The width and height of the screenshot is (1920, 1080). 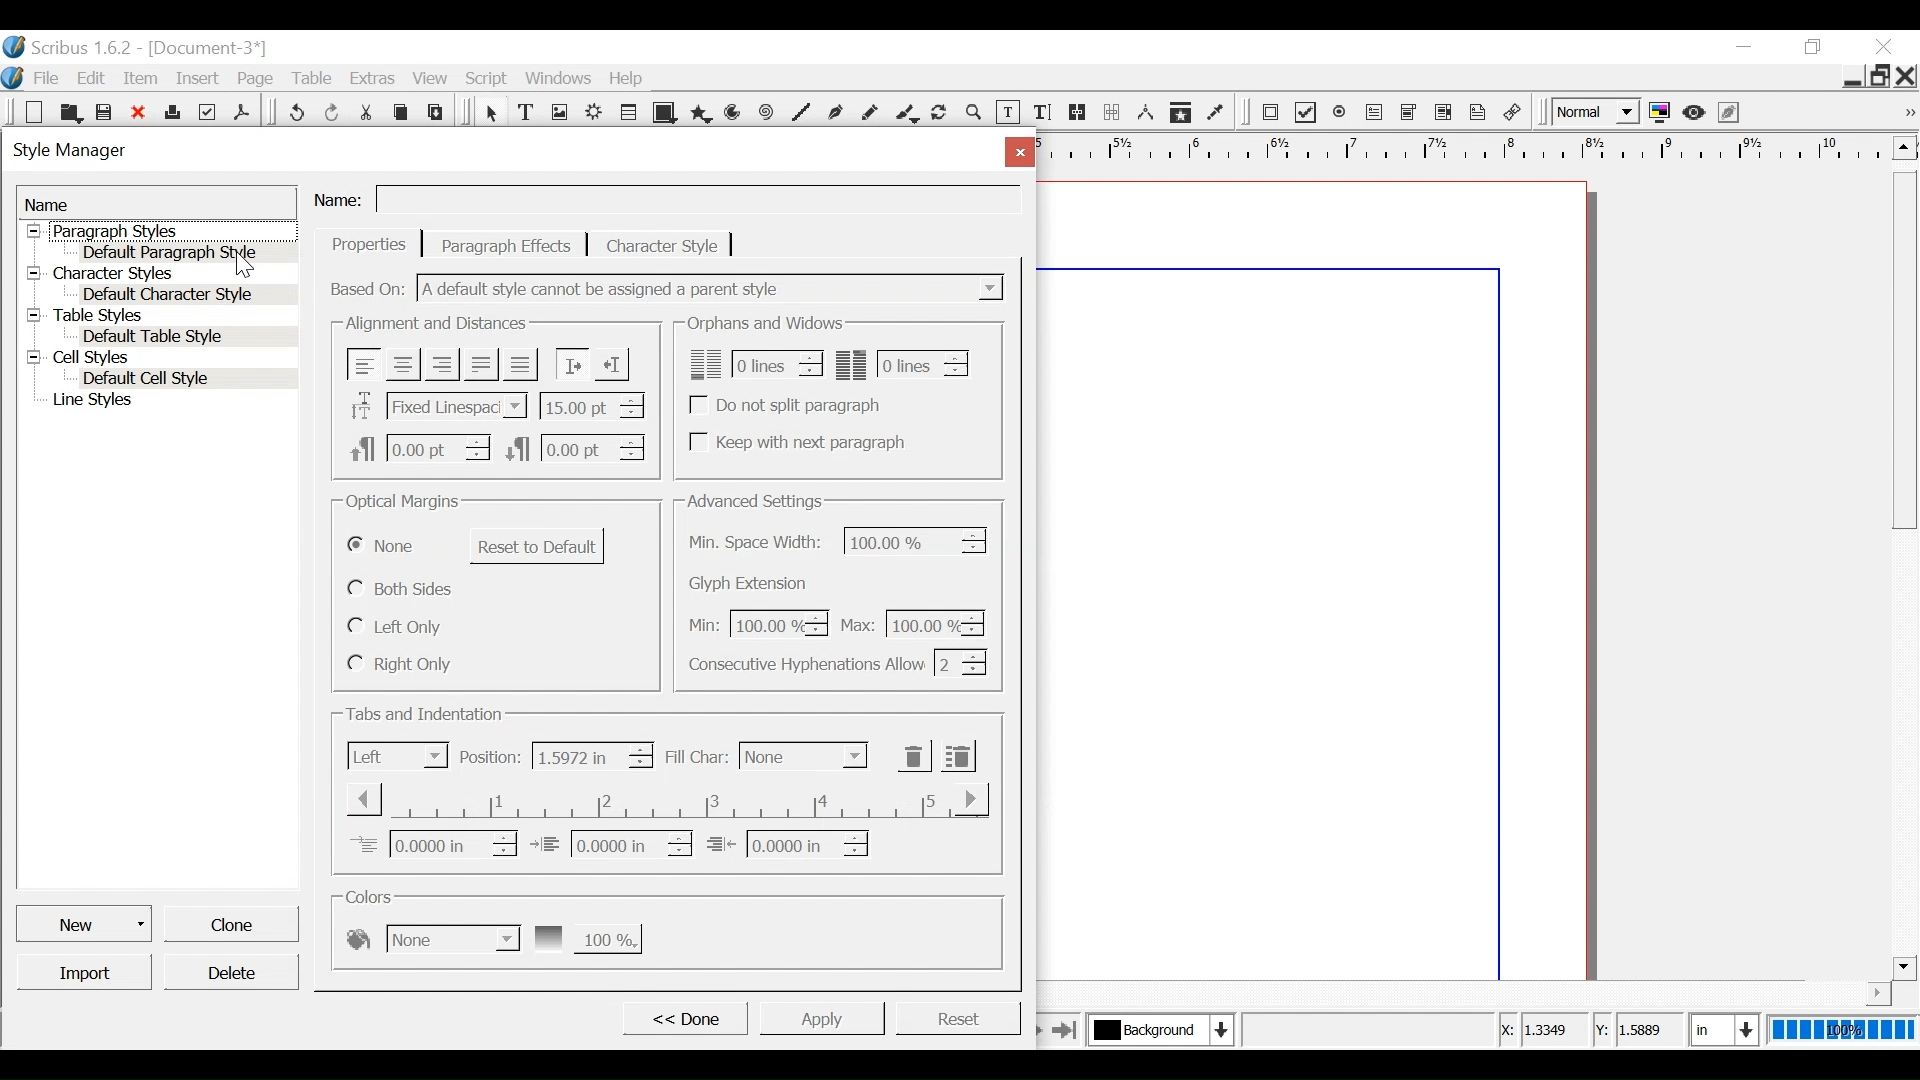 I want to click on Restore, so click(x=1814, y=48).